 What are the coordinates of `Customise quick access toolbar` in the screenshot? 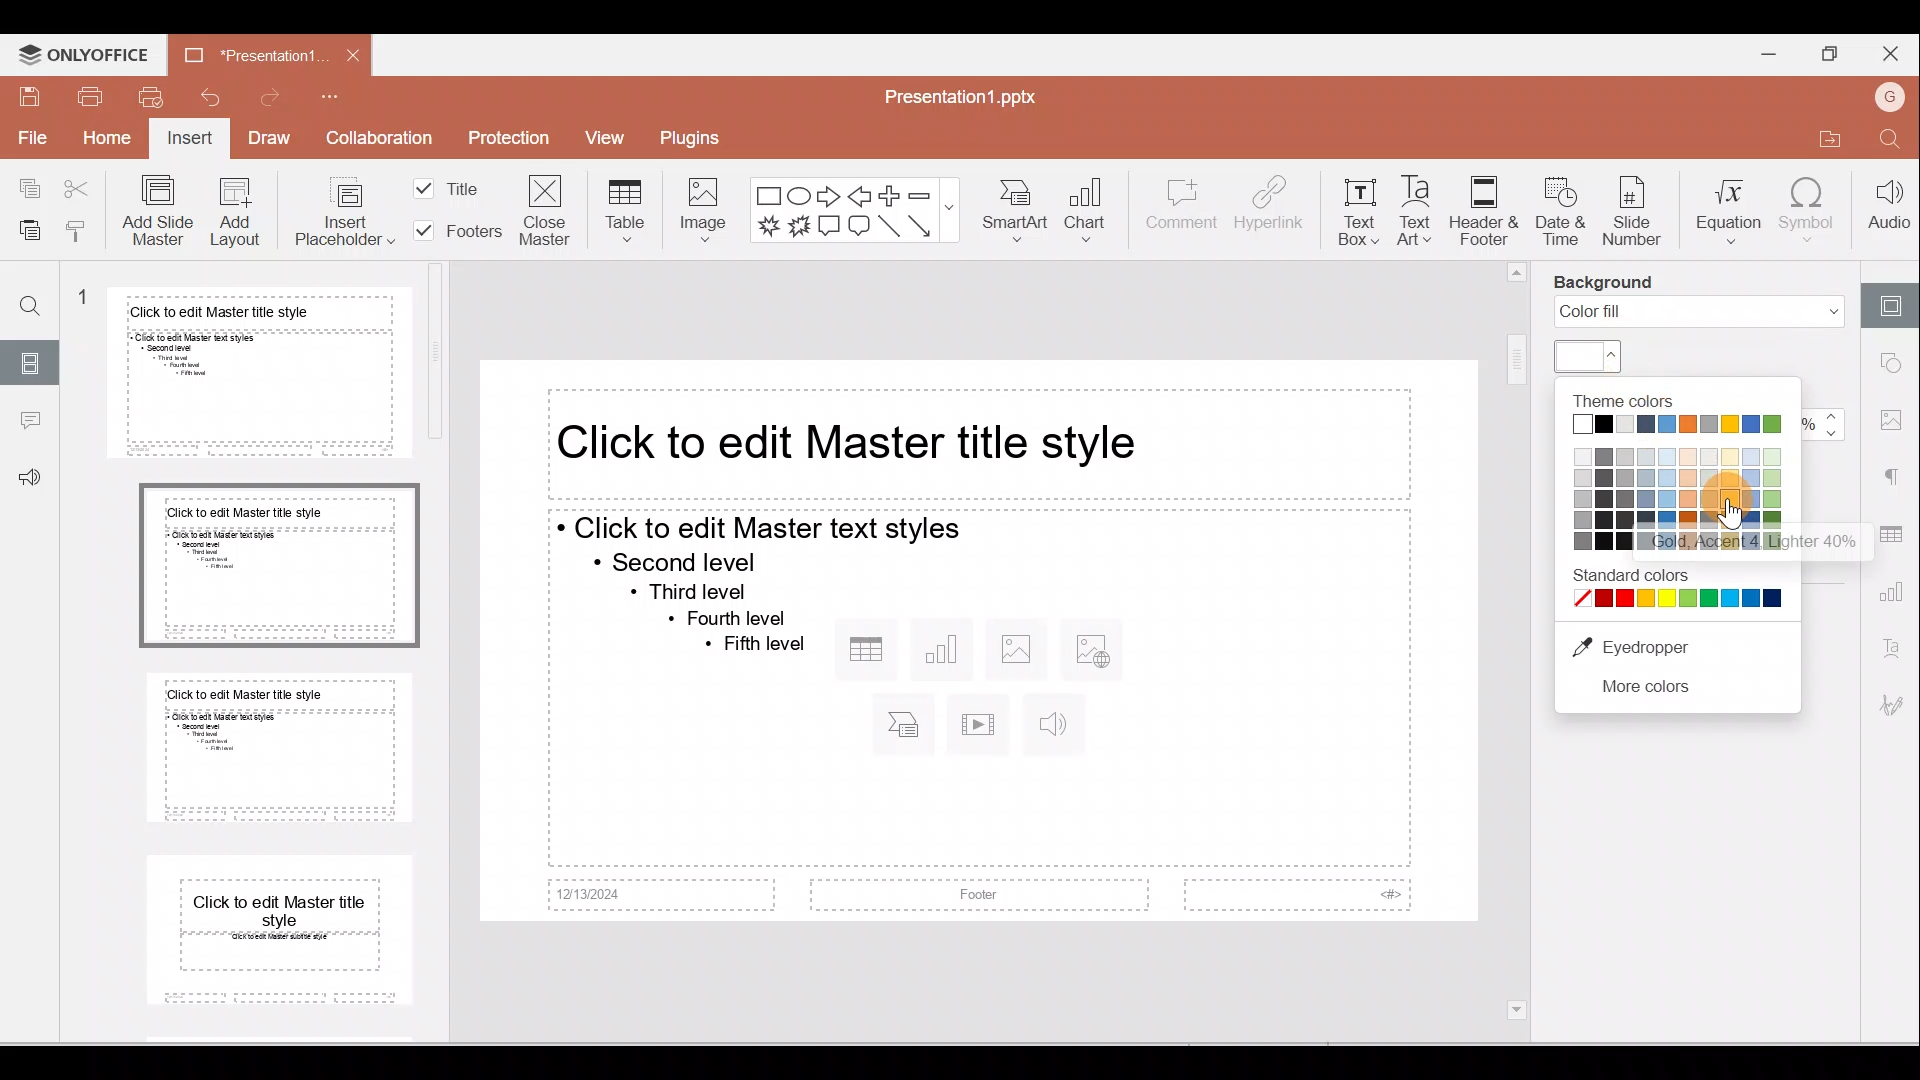 It's located at (350, 92).